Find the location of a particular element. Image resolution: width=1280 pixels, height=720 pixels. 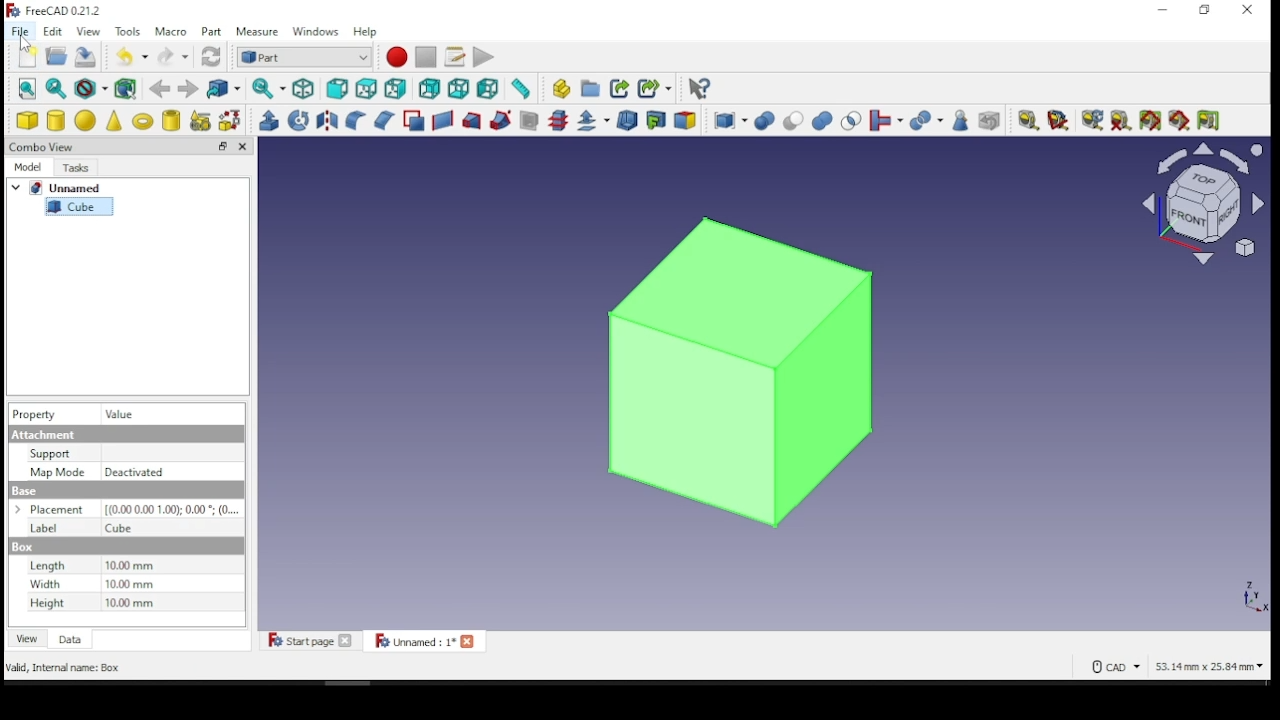

measure linear is located at coordinates (1029, 120).